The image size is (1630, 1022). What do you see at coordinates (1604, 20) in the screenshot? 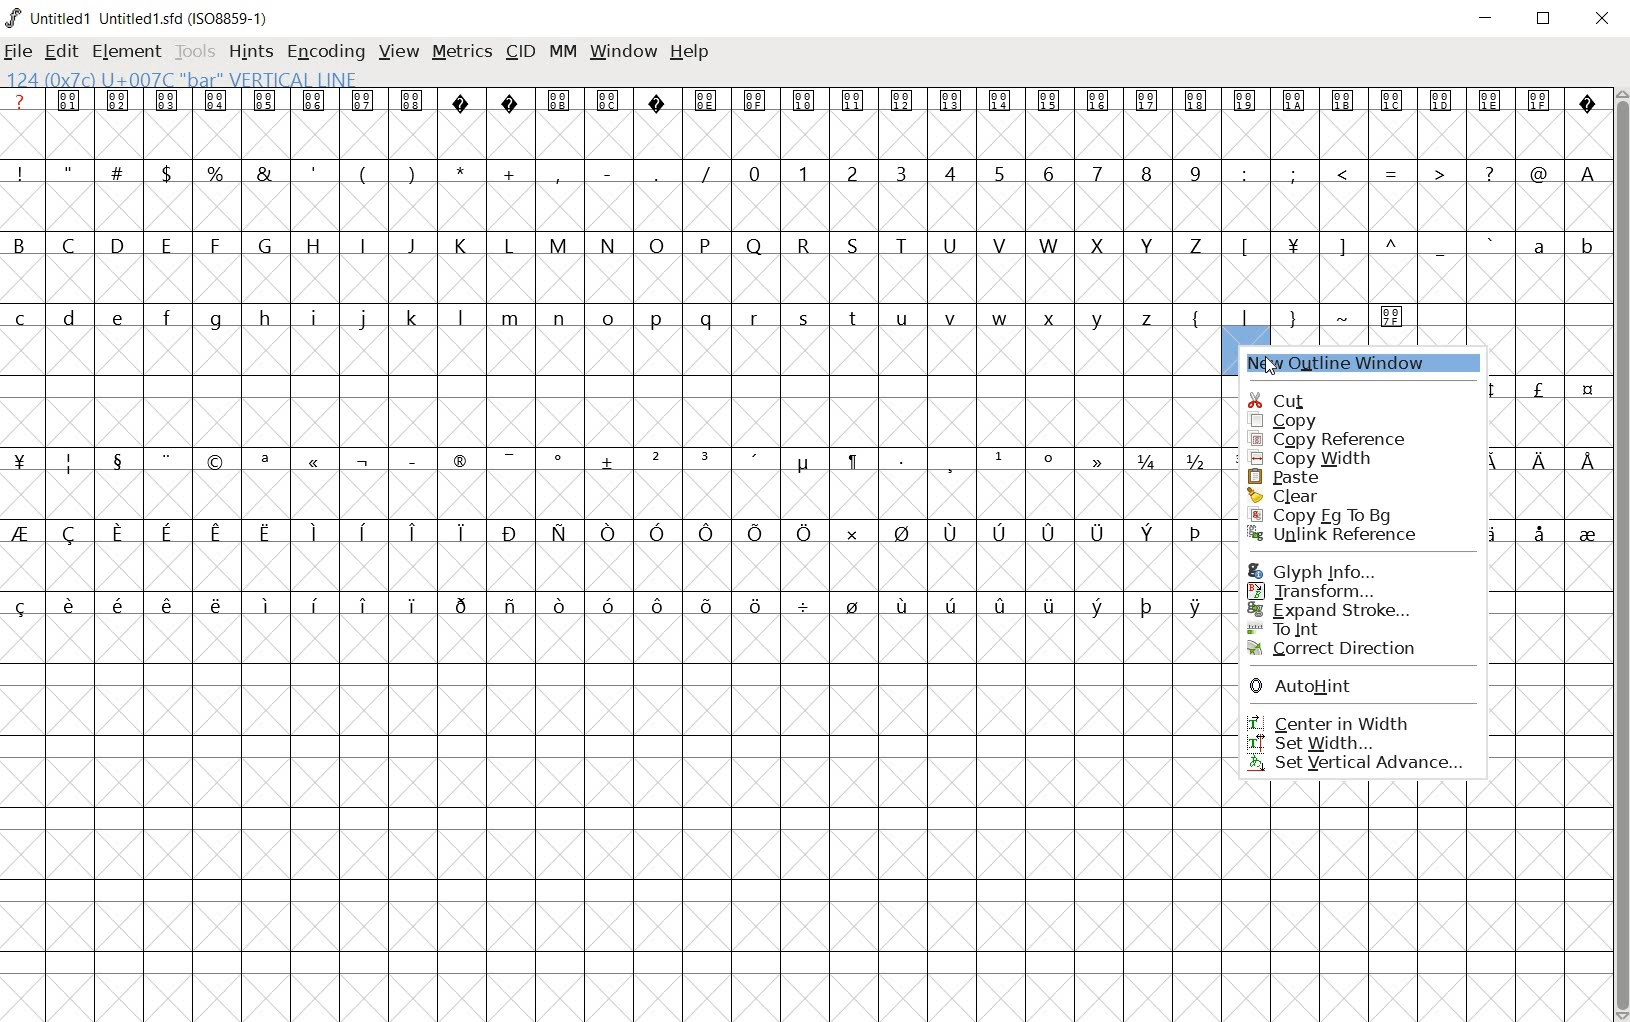
I see `close` at bounding box center [1604, 20].